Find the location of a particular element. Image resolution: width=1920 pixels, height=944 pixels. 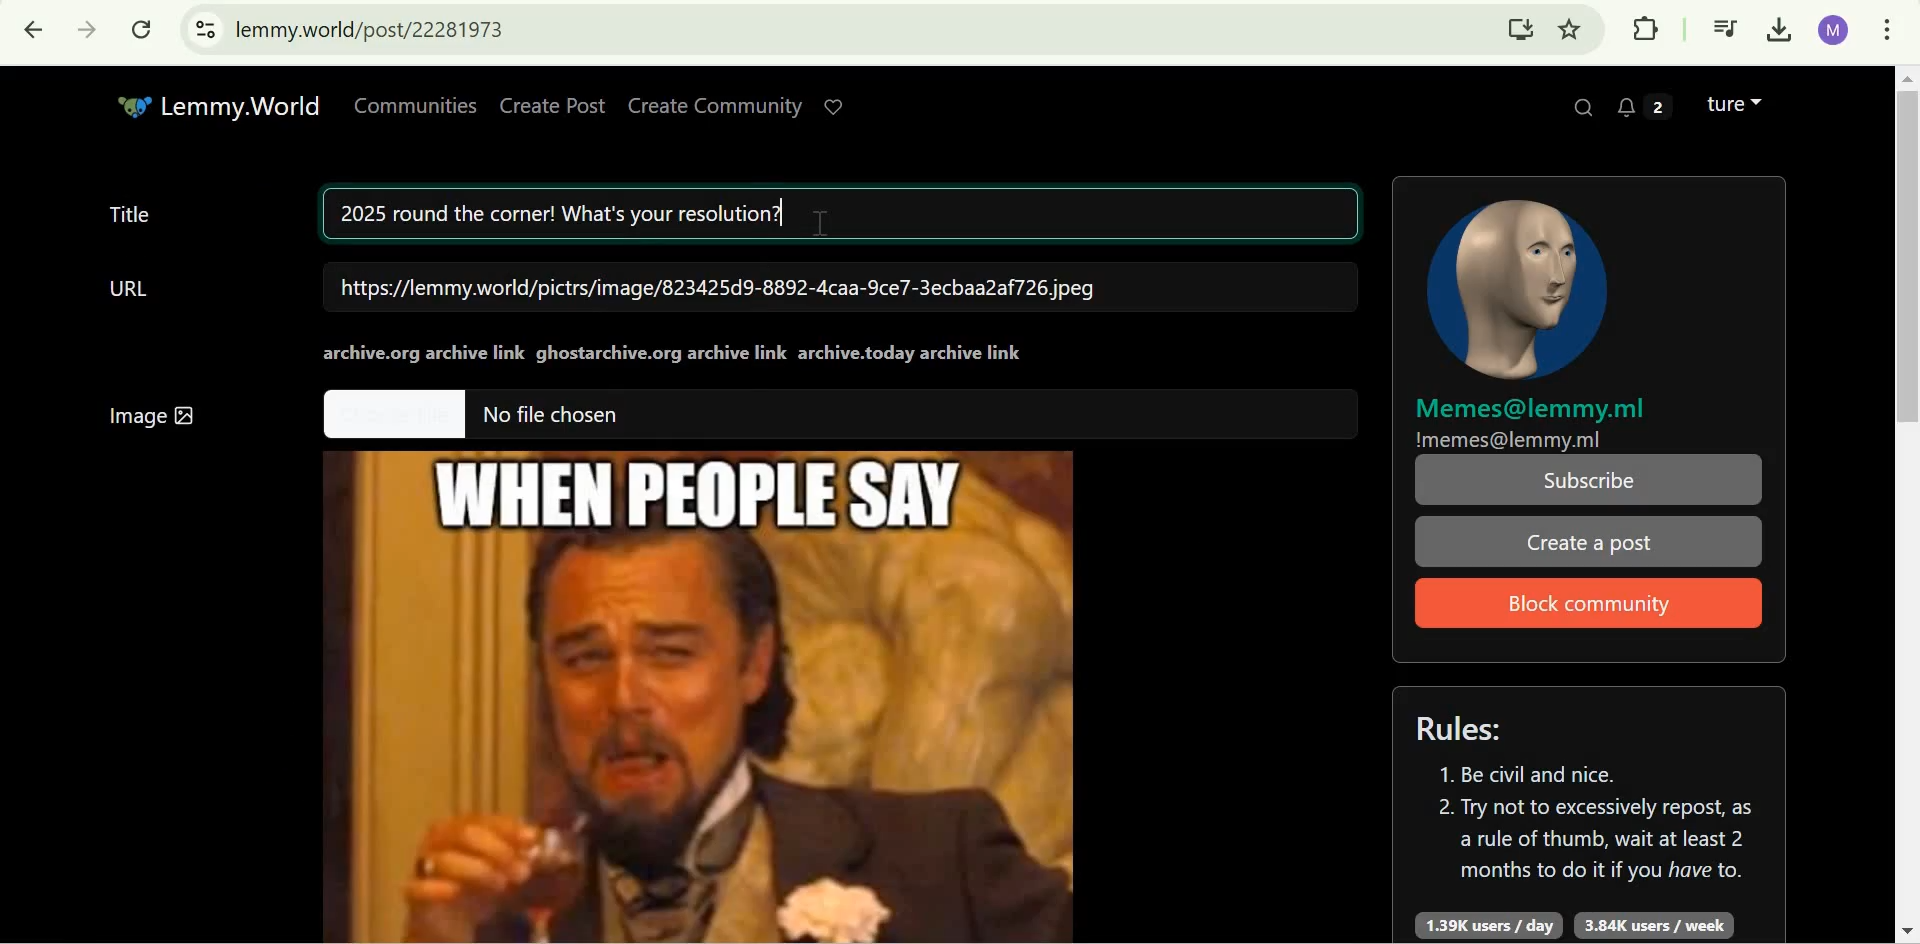

No file chosen is located at coordinates (555, 415).